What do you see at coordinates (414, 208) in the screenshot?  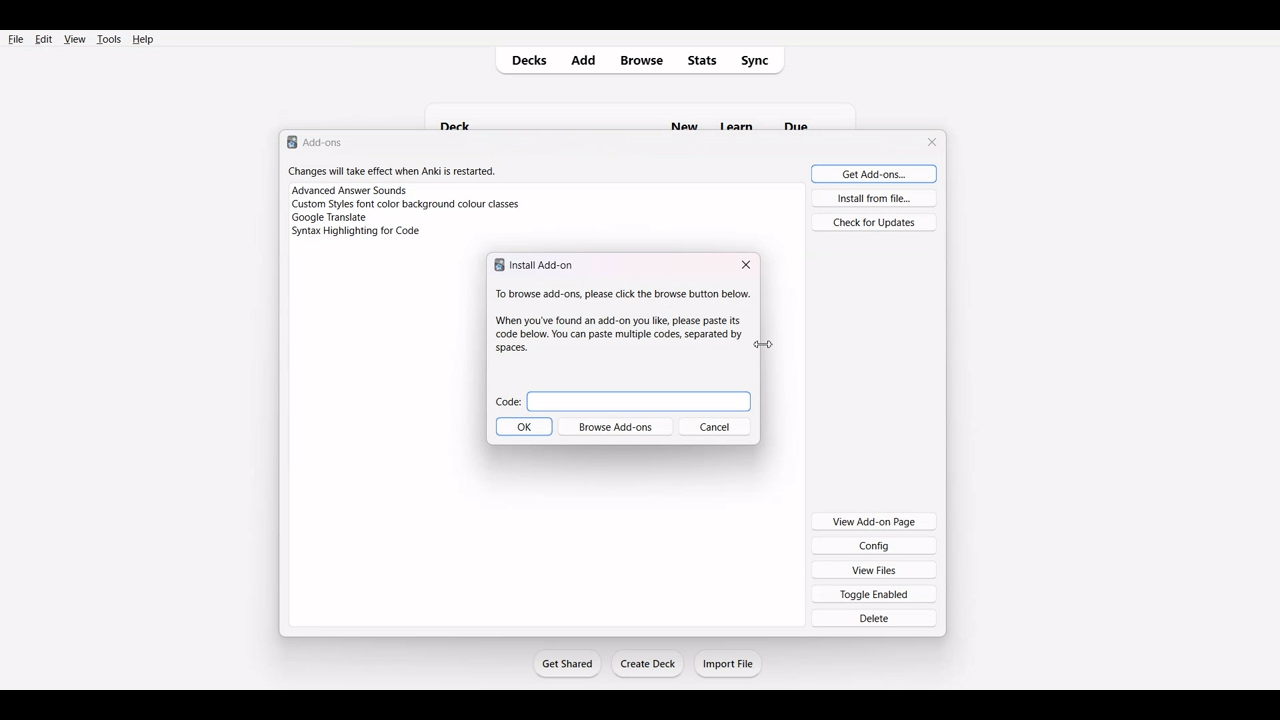 I see `Changes will take effect when Anki is restarted. Advanced Answer Sounds Custom Styles font color background colour classes Google Translate Syntax Highlighting for Code.` at bounding box center [414, 208].